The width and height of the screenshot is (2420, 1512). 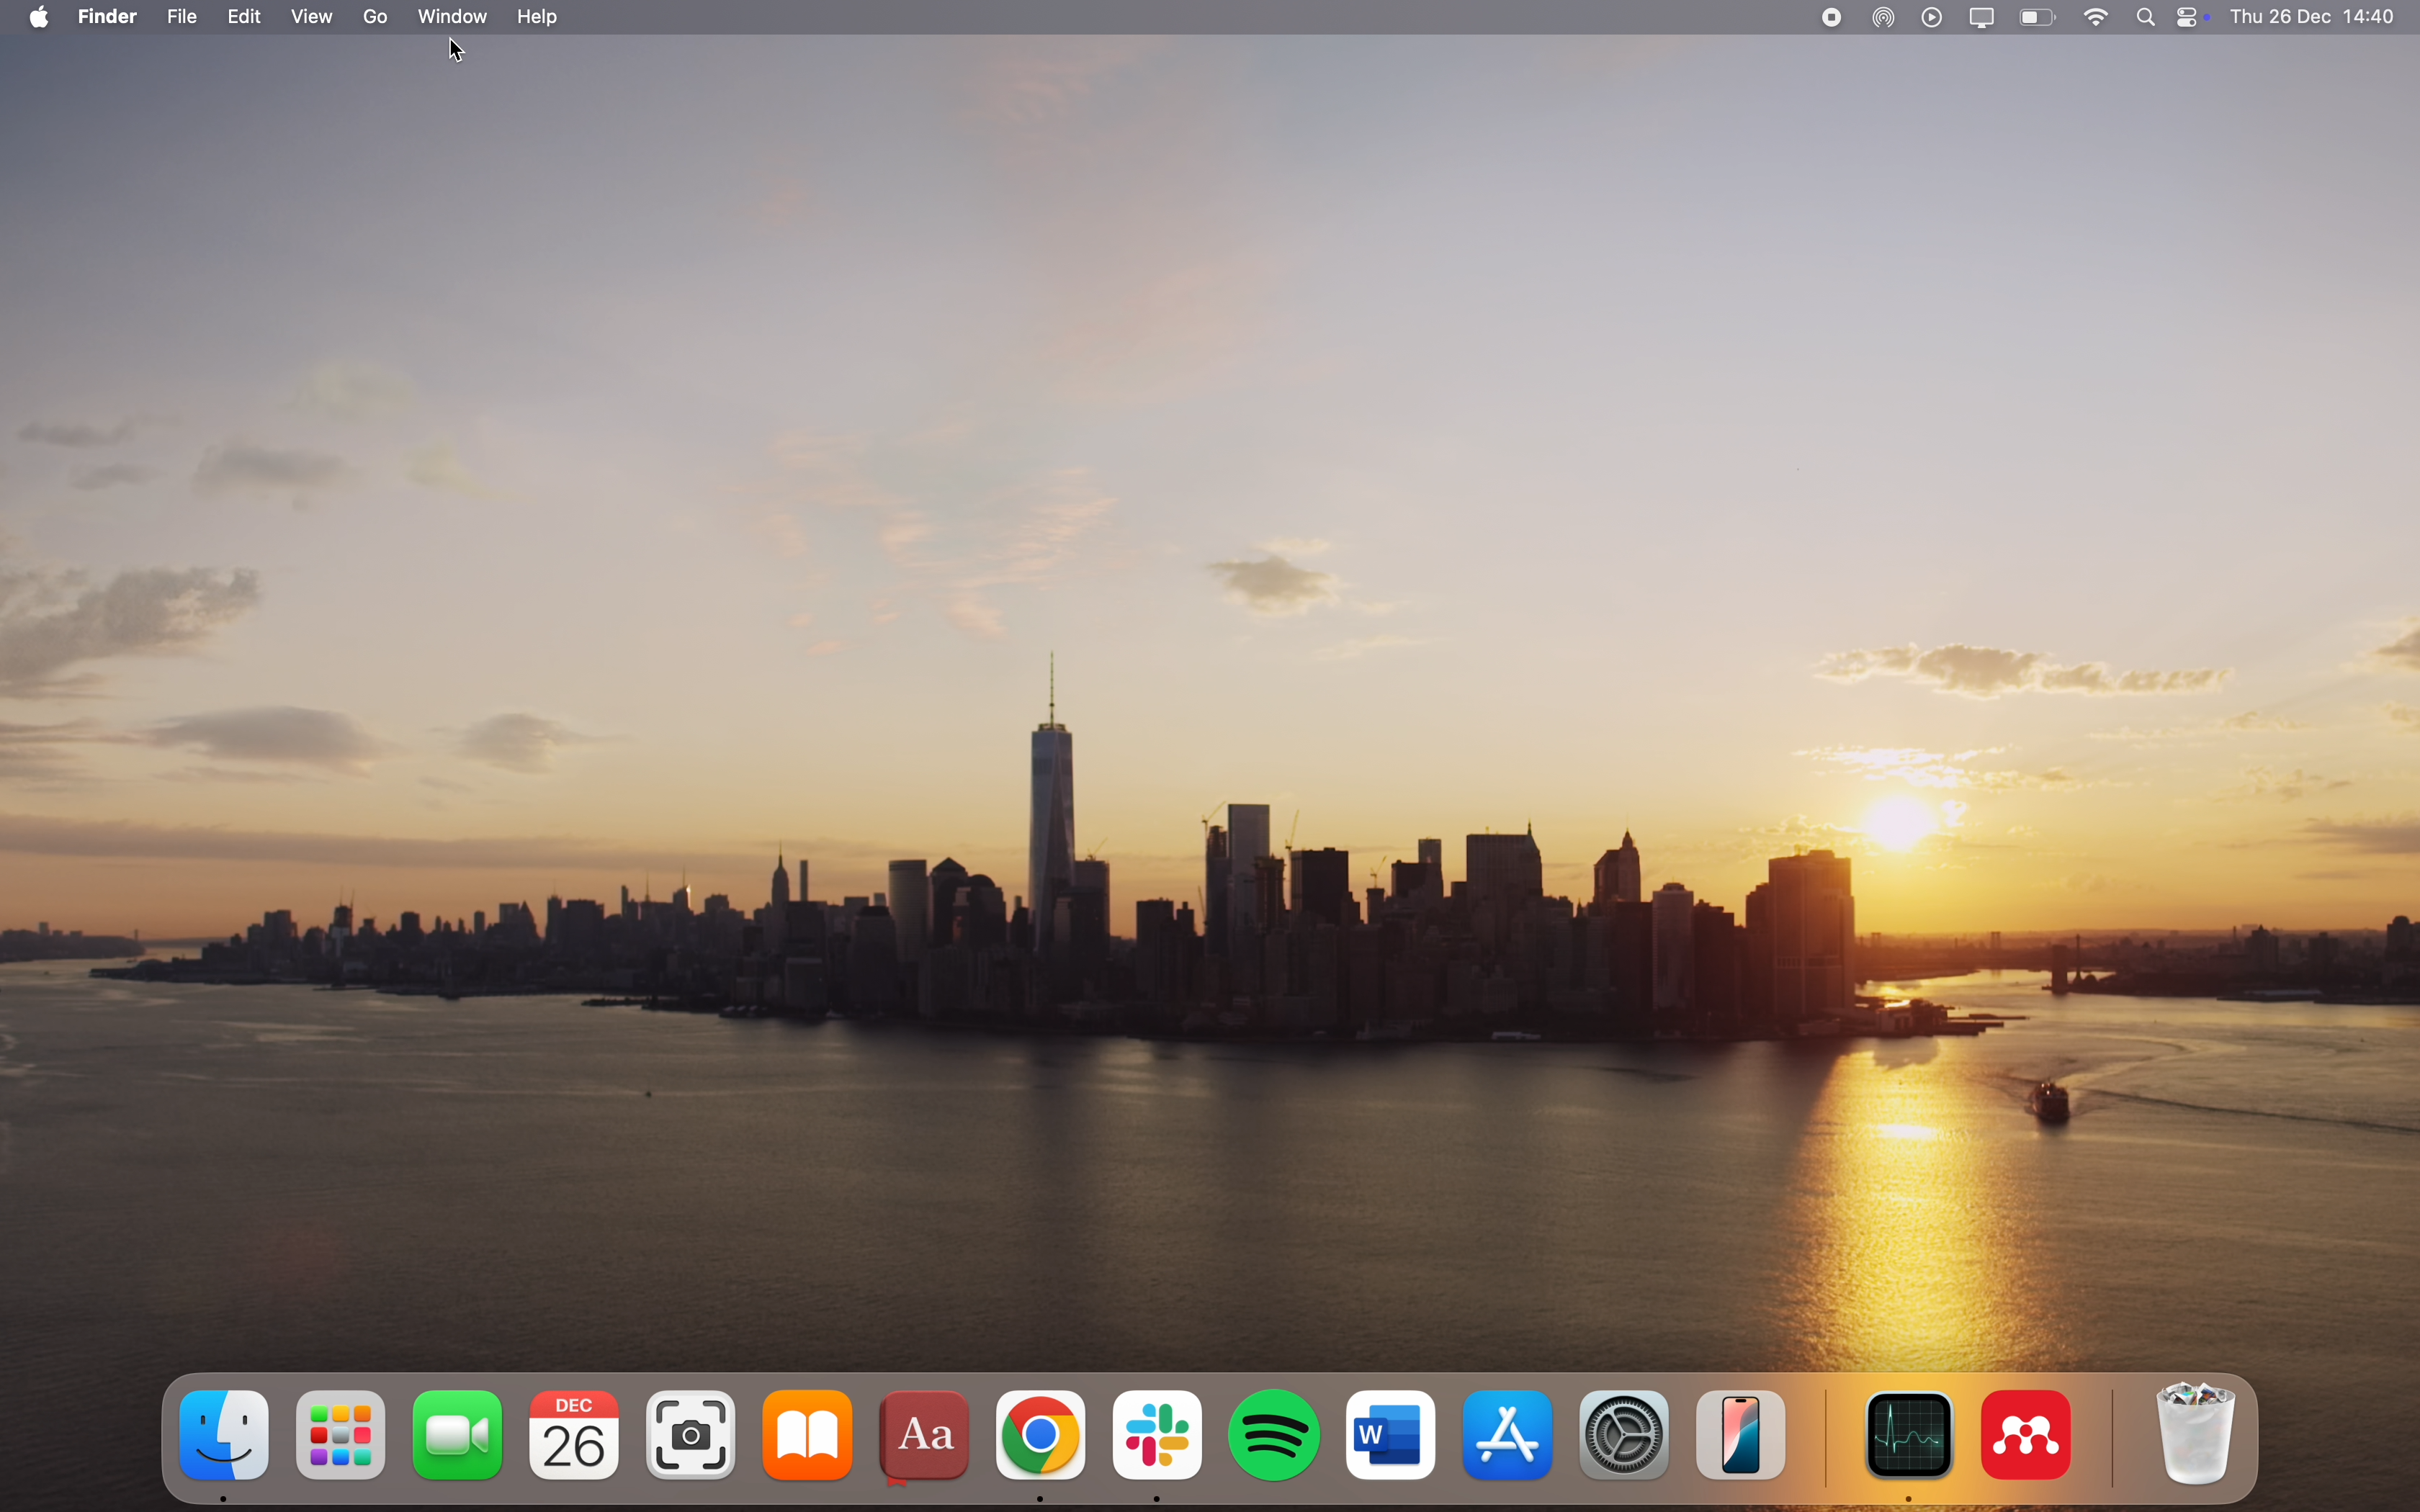 What do you see at coordinates (1278, 1439) in the screenshot?
I see `Spotify` at bounding box center [1278, 1439].